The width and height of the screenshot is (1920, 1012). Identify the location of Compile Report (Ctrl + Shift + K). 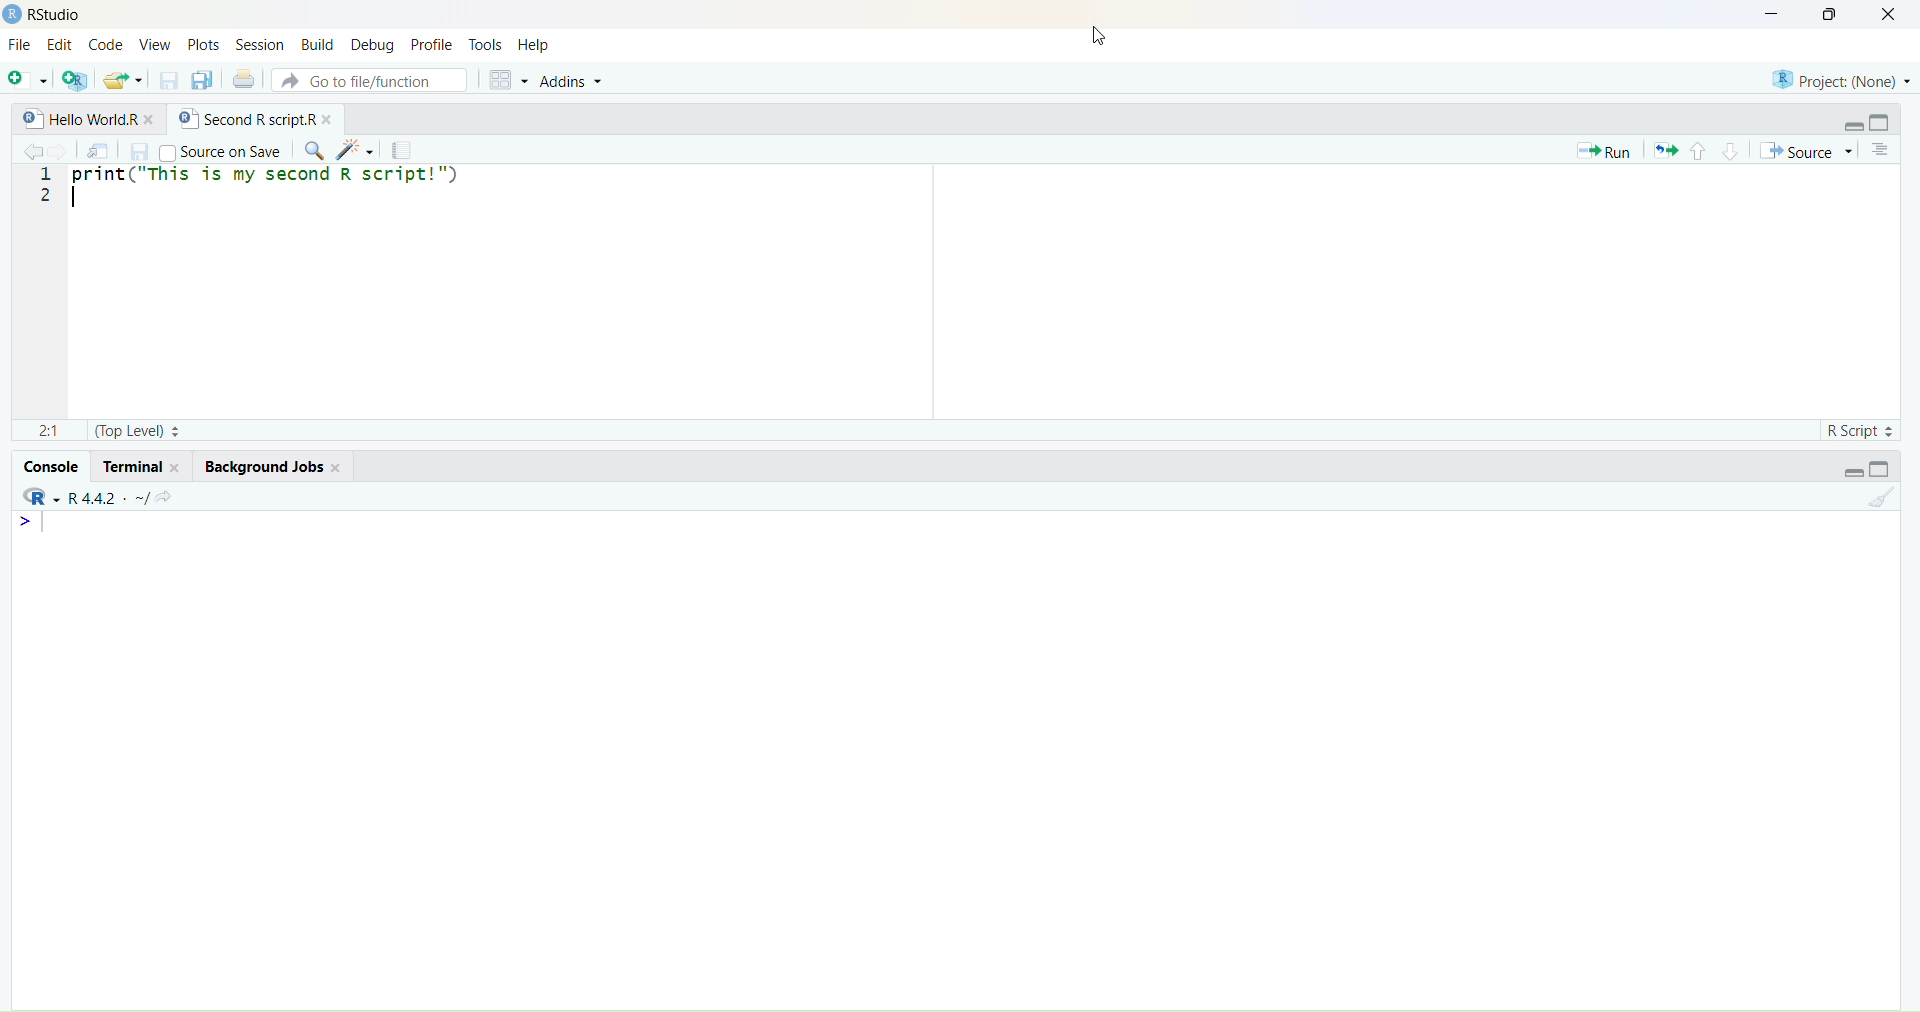
(403, 150).